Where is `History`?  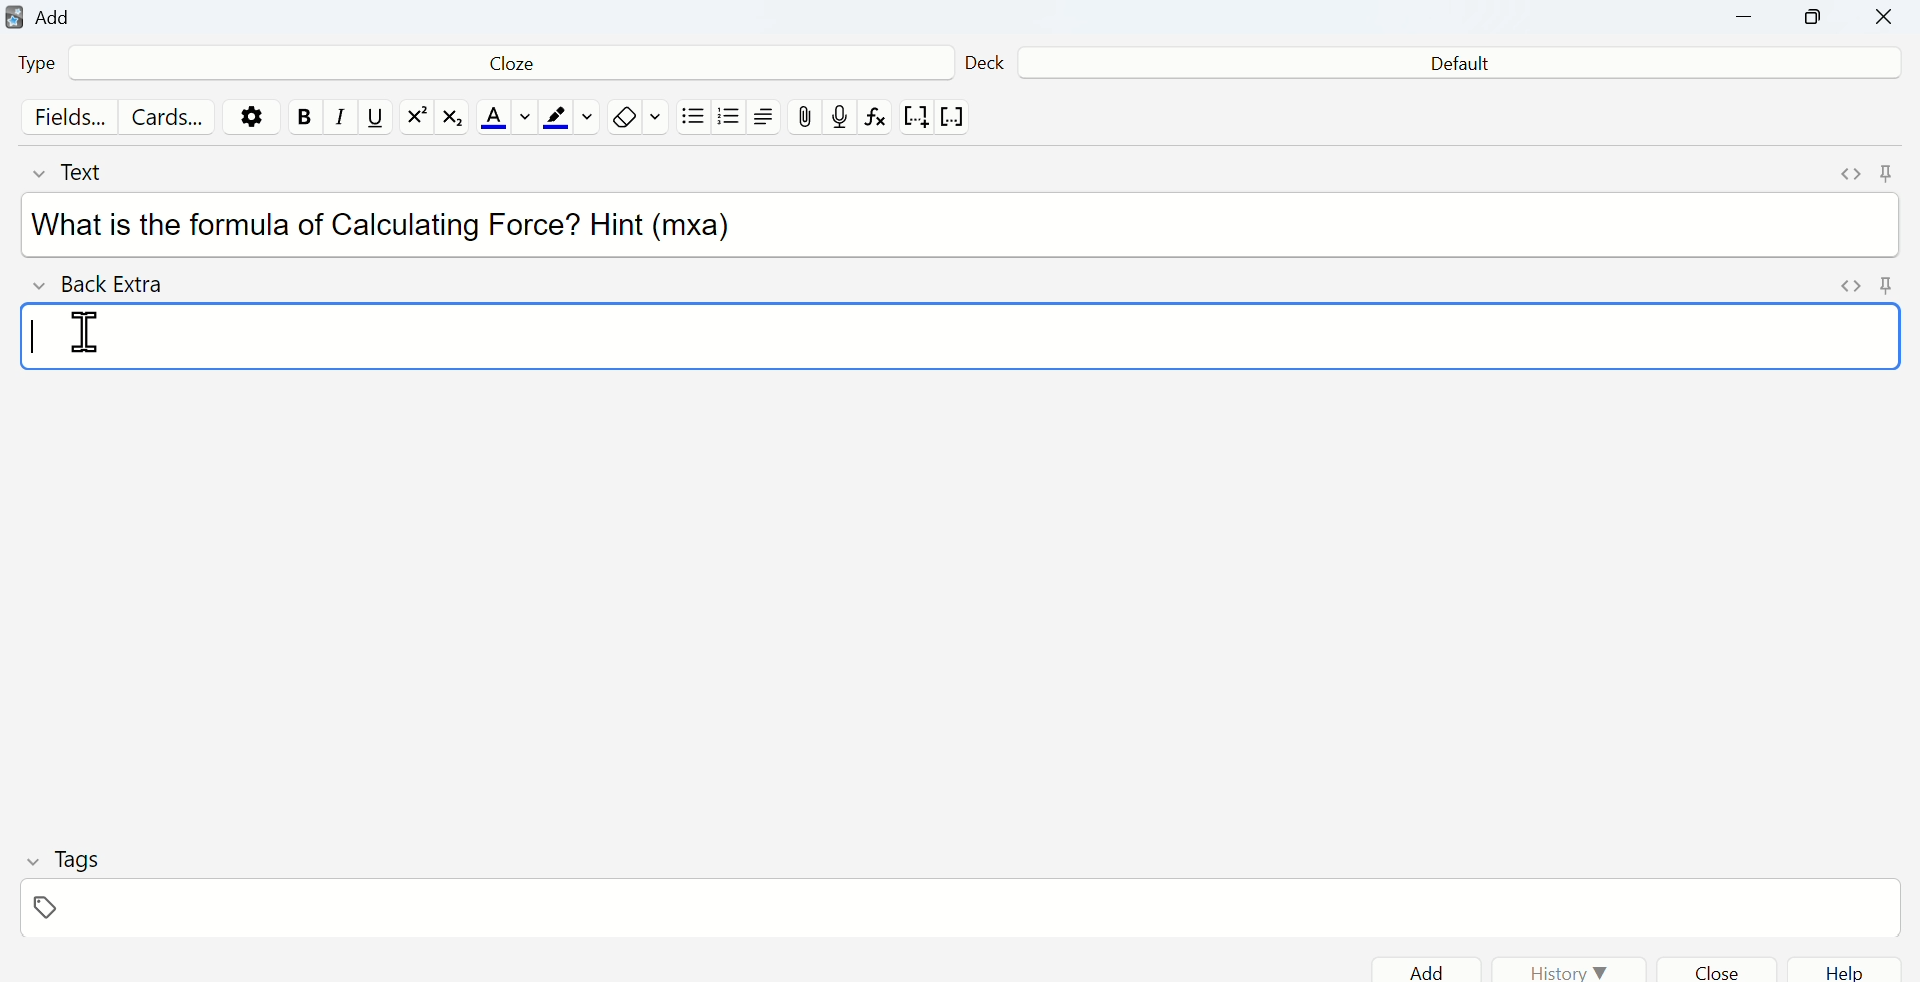
History is located at coordinates (1570, 971).